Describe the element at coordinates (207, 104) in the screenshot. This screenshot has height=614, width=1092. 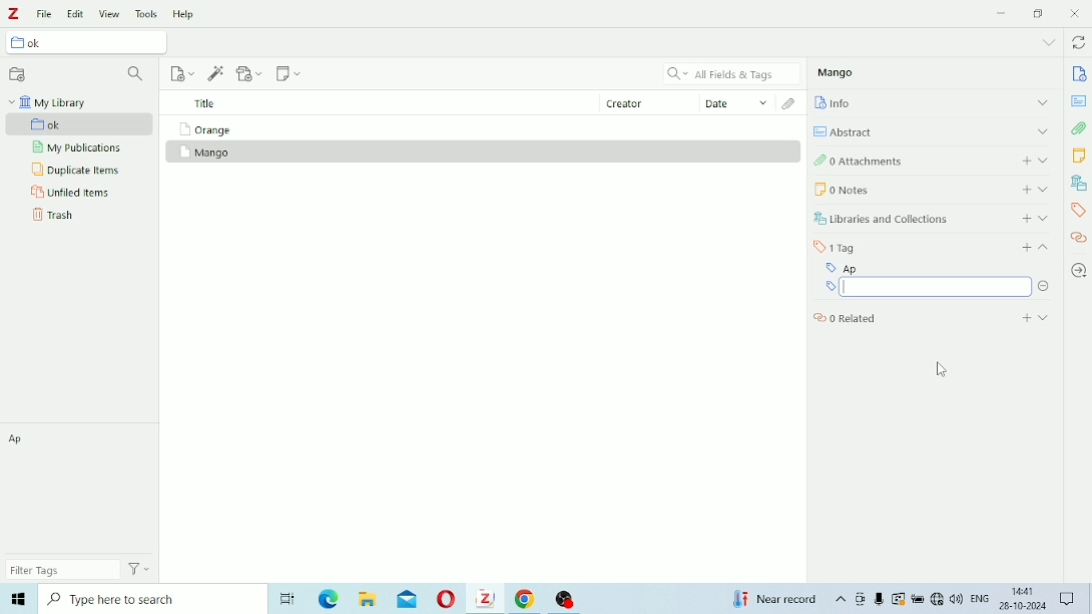
I see `Title` at that location.